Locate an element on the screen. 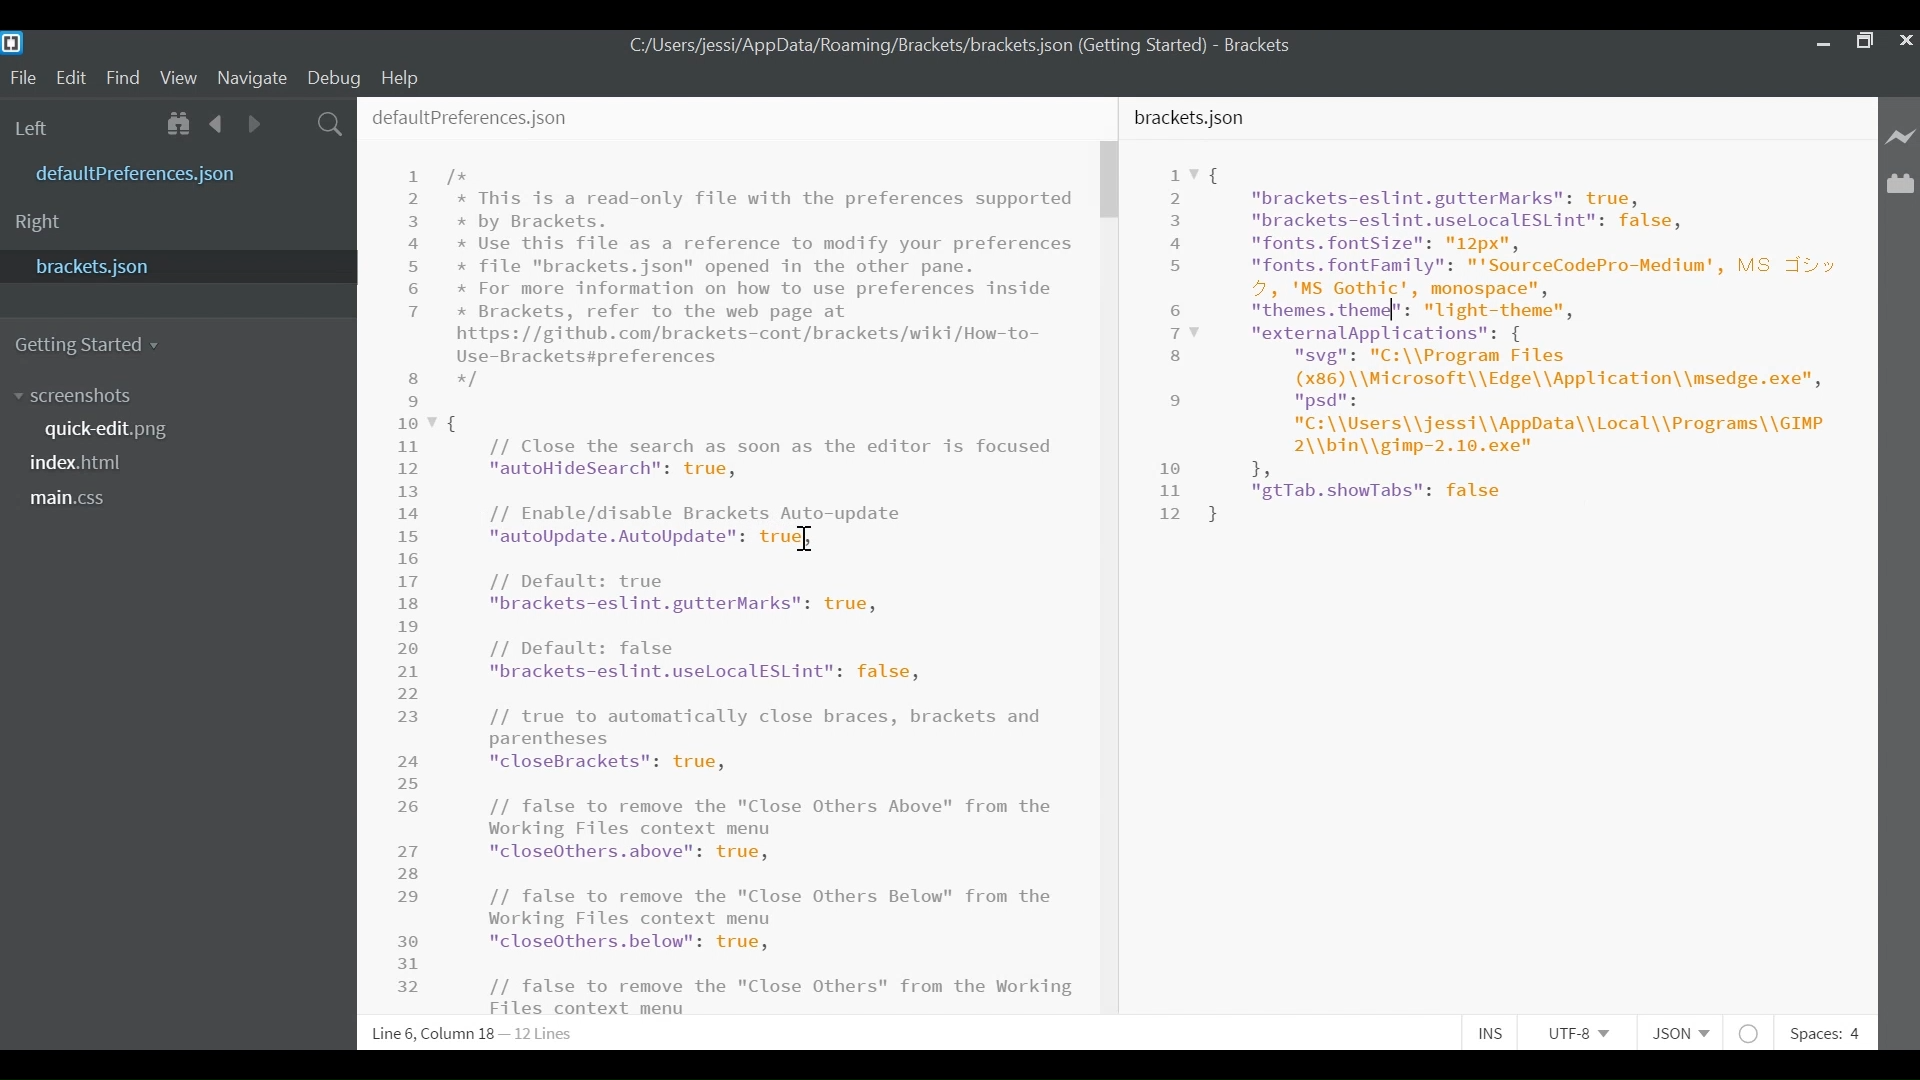 The height and width of the screenshot is (1080, 1920). bracket.json File Editor is located at coordinates (1498, 558).